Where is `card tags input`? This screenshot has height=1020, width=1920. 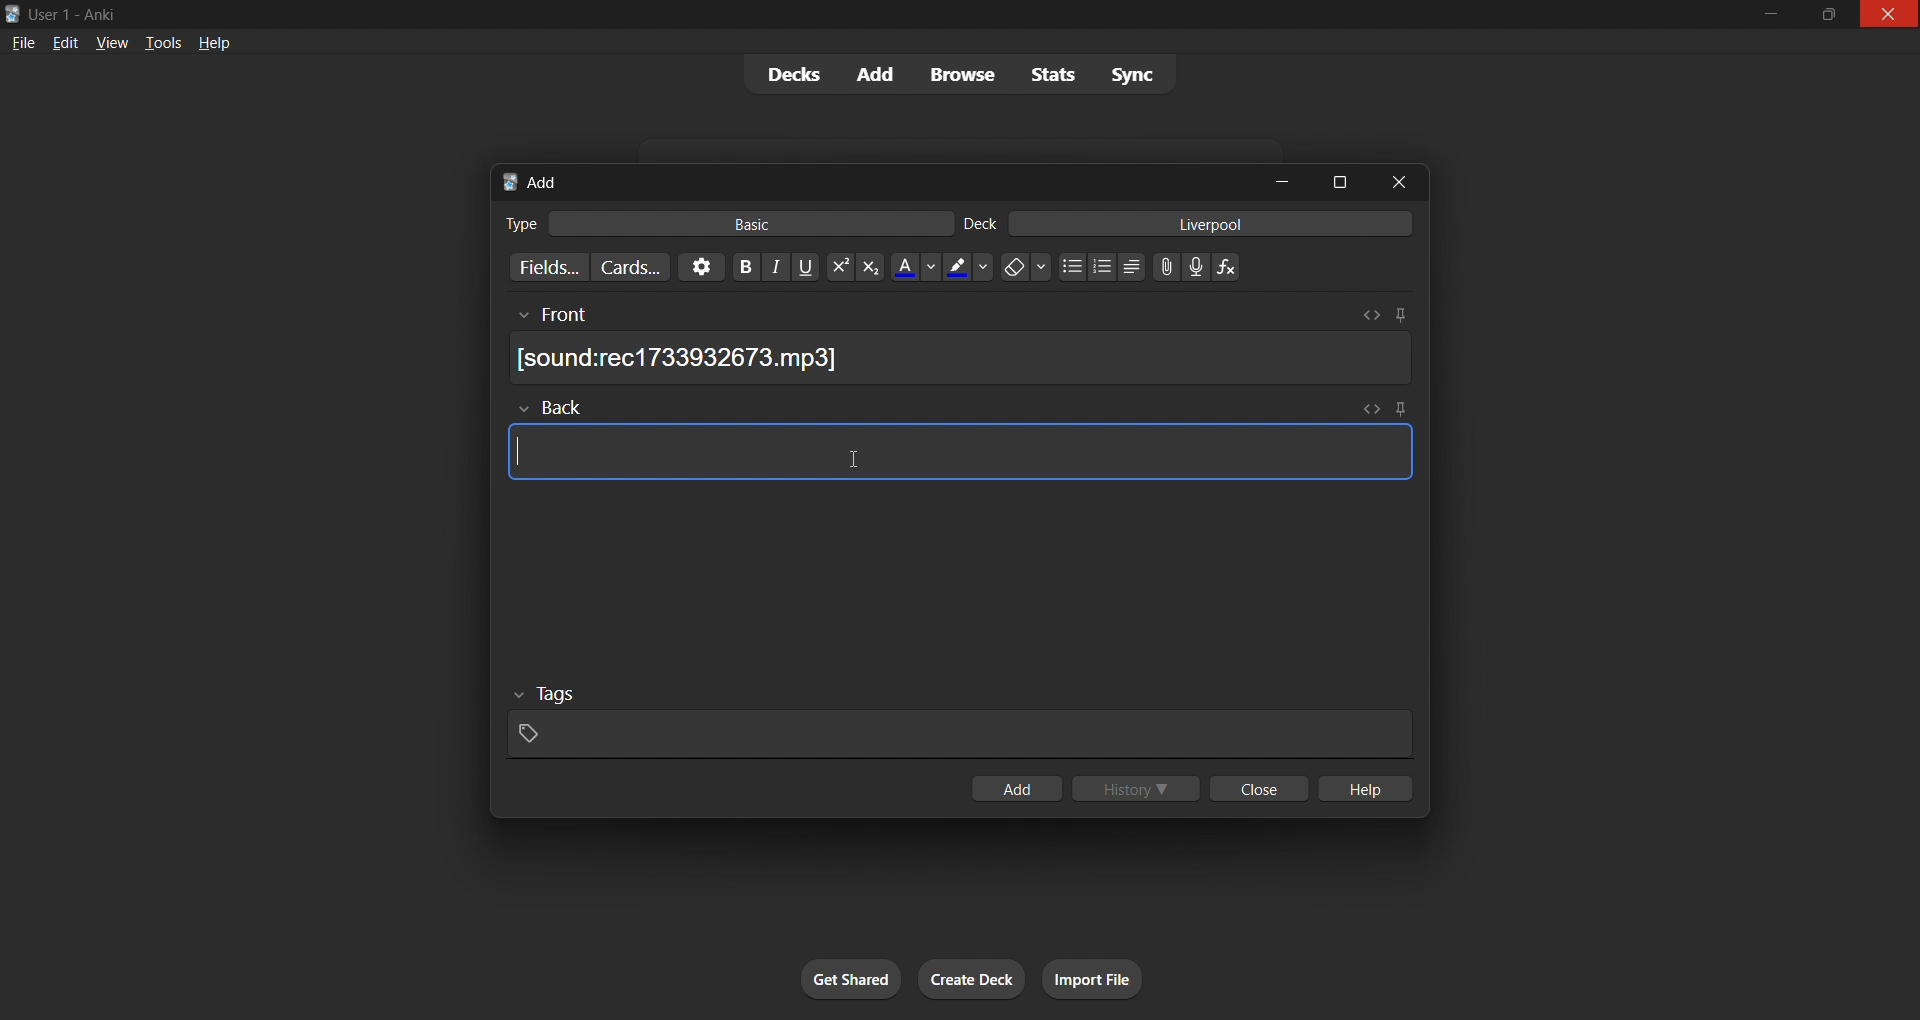 card tags input is located at coordinates (955, 721).